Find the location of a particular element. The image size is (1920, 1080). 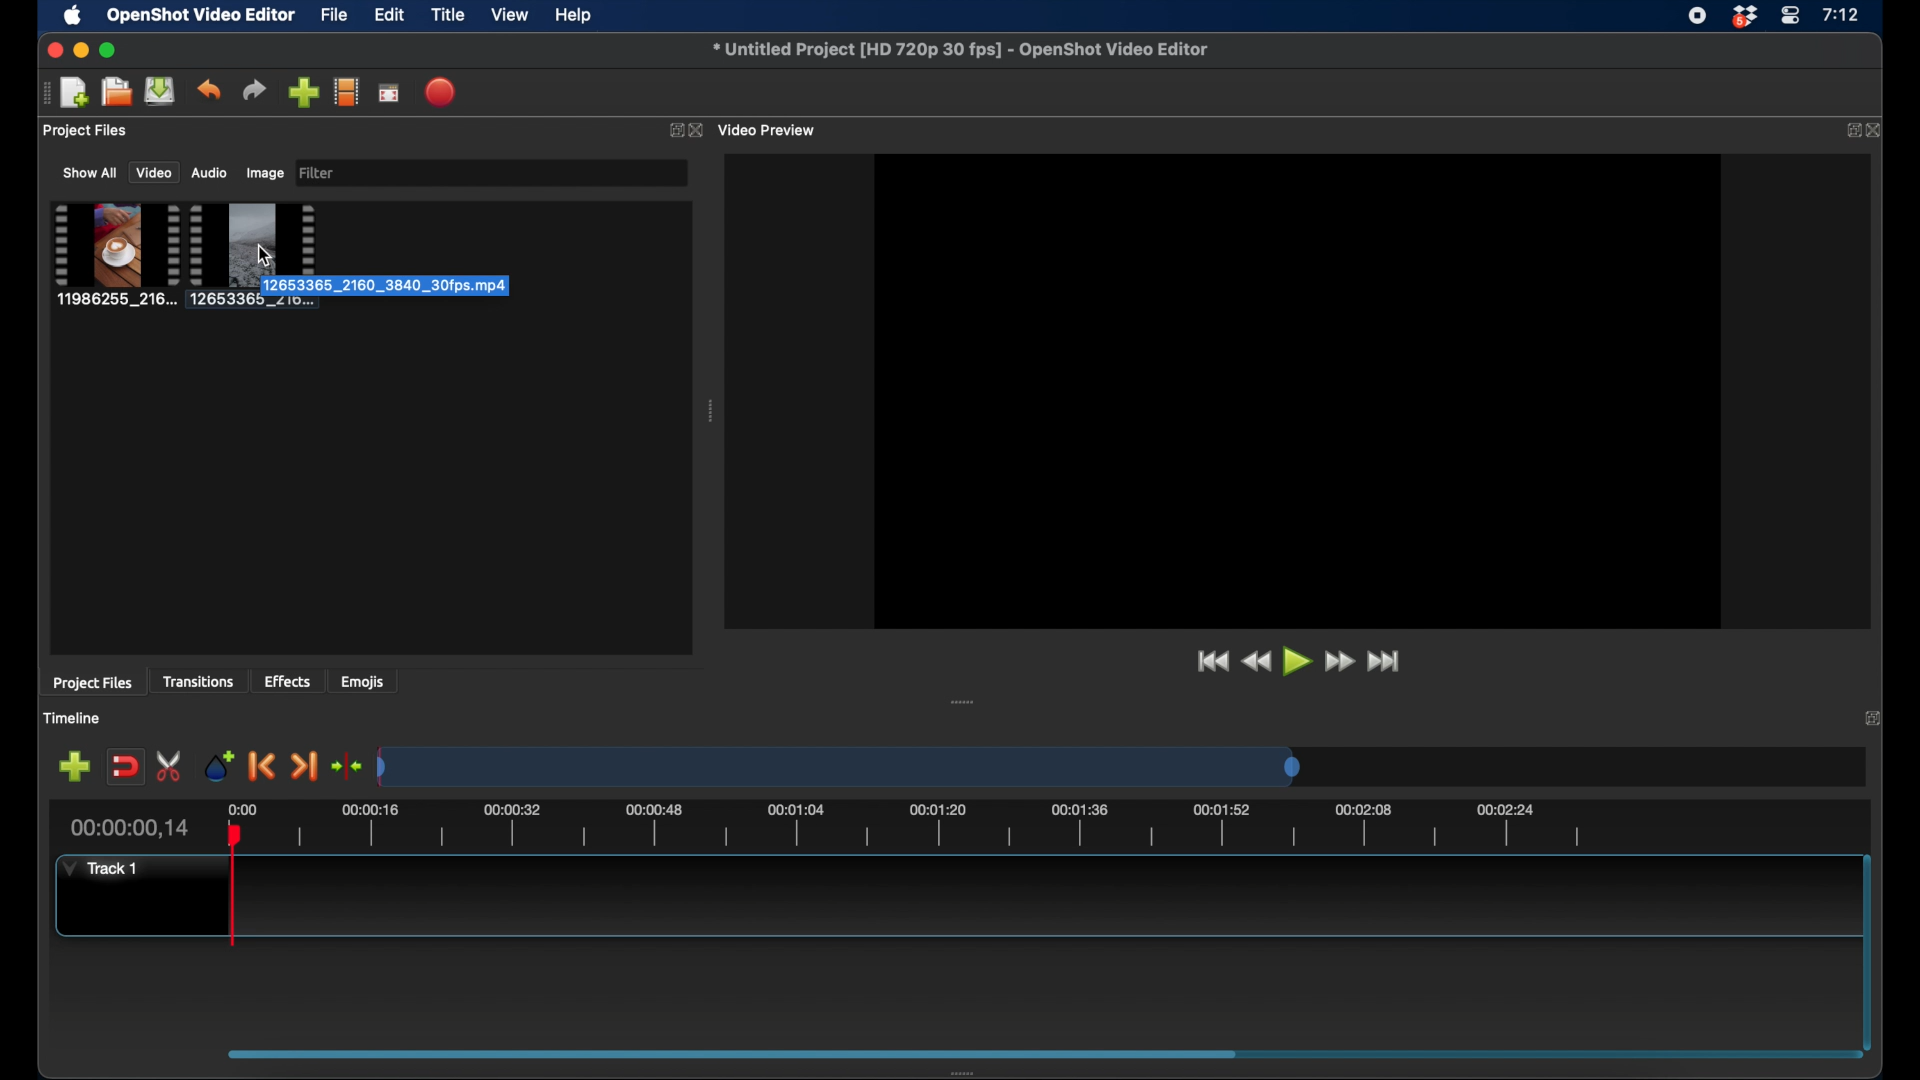

playhead is located at coordinates (236, 887).